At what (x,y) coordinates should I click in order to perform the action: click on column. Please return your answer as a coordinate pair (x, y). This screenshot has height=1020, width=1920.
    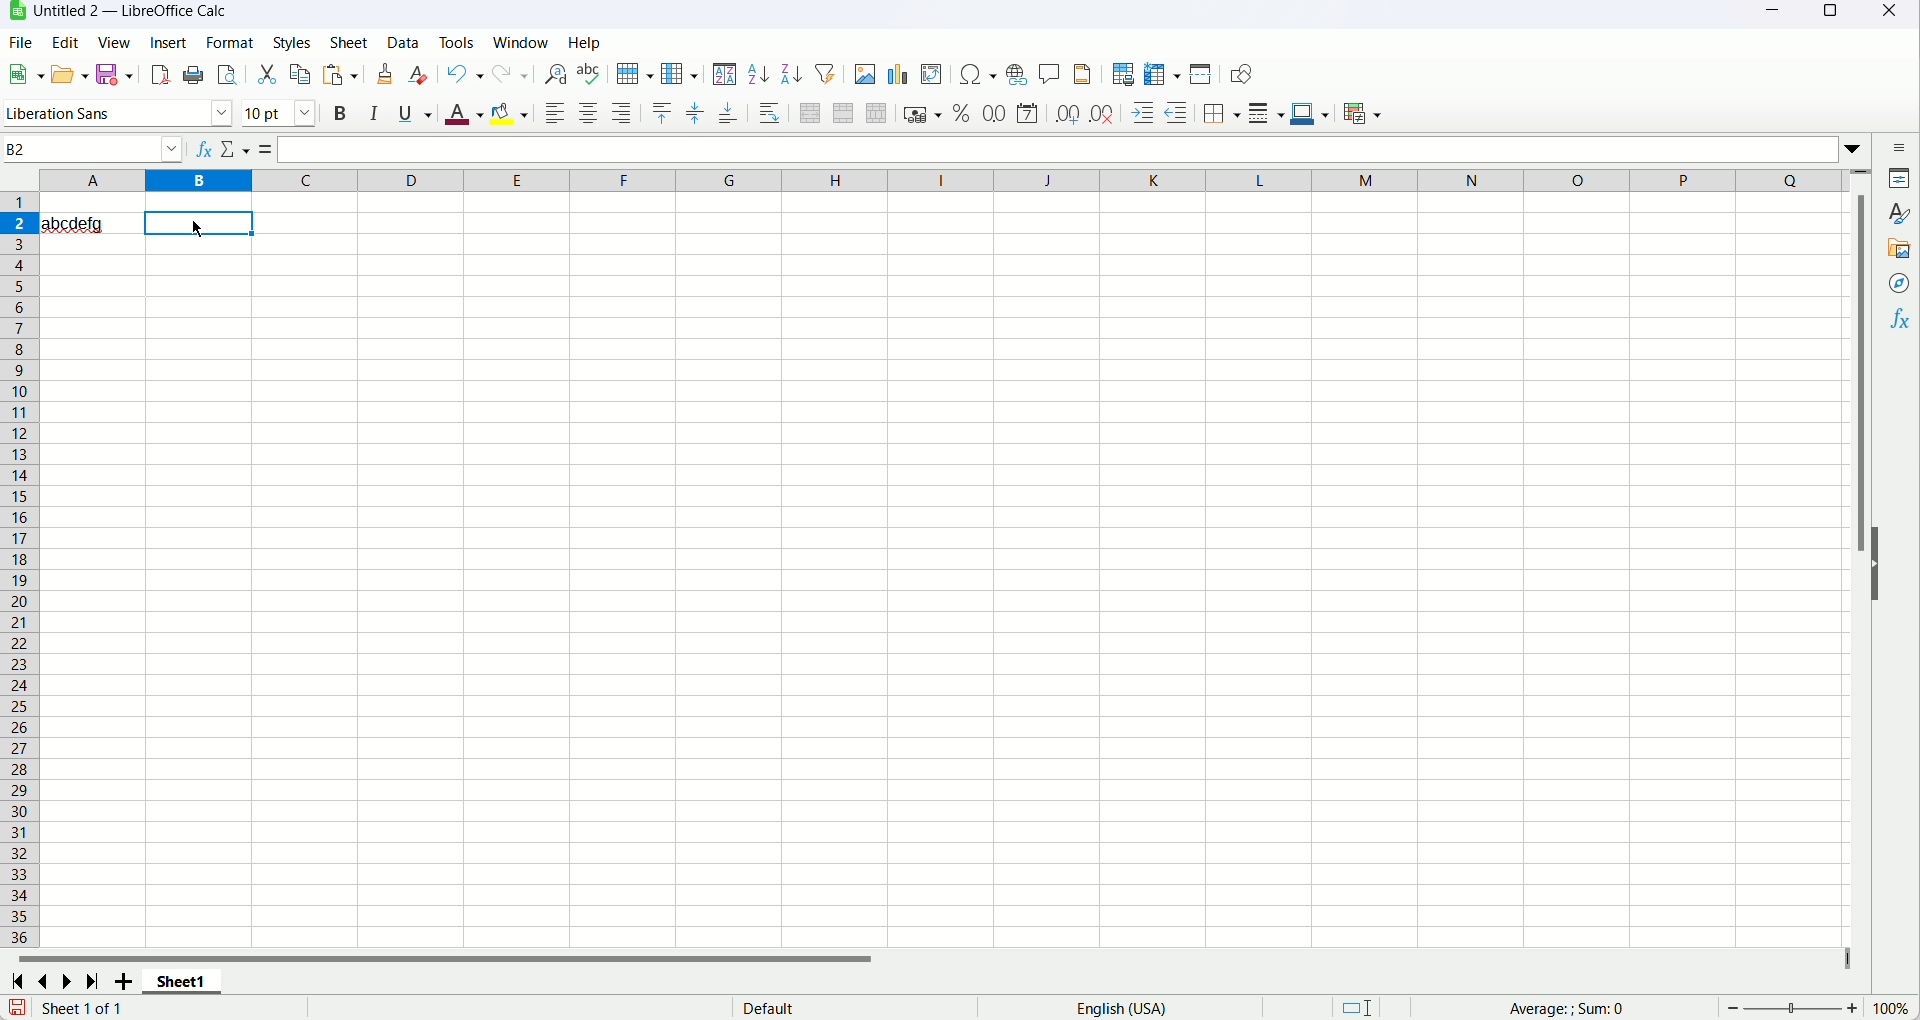
    Looking at the image, I should click on (682, 74).